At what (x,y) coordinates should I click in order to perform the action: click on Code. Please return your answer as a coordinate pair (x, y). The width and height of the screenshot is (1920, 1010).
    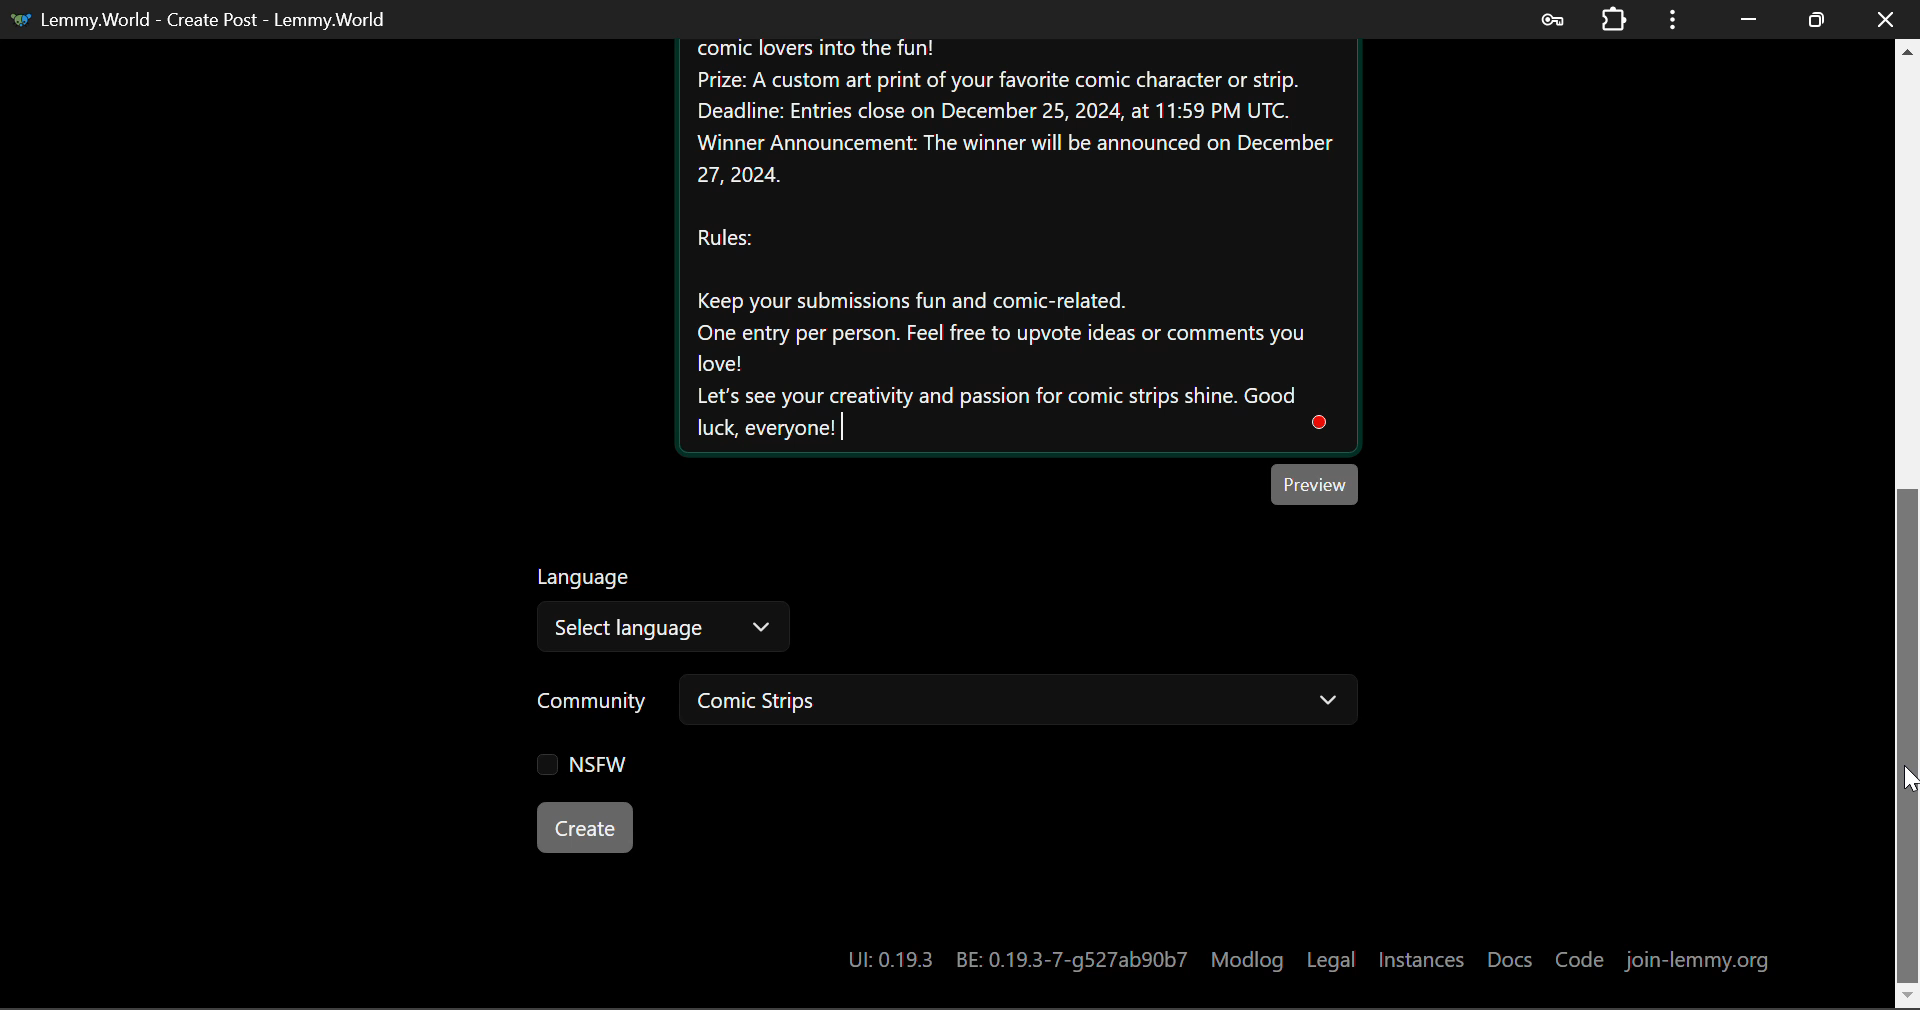
    Looking at the image, I should click on (1583, 962).